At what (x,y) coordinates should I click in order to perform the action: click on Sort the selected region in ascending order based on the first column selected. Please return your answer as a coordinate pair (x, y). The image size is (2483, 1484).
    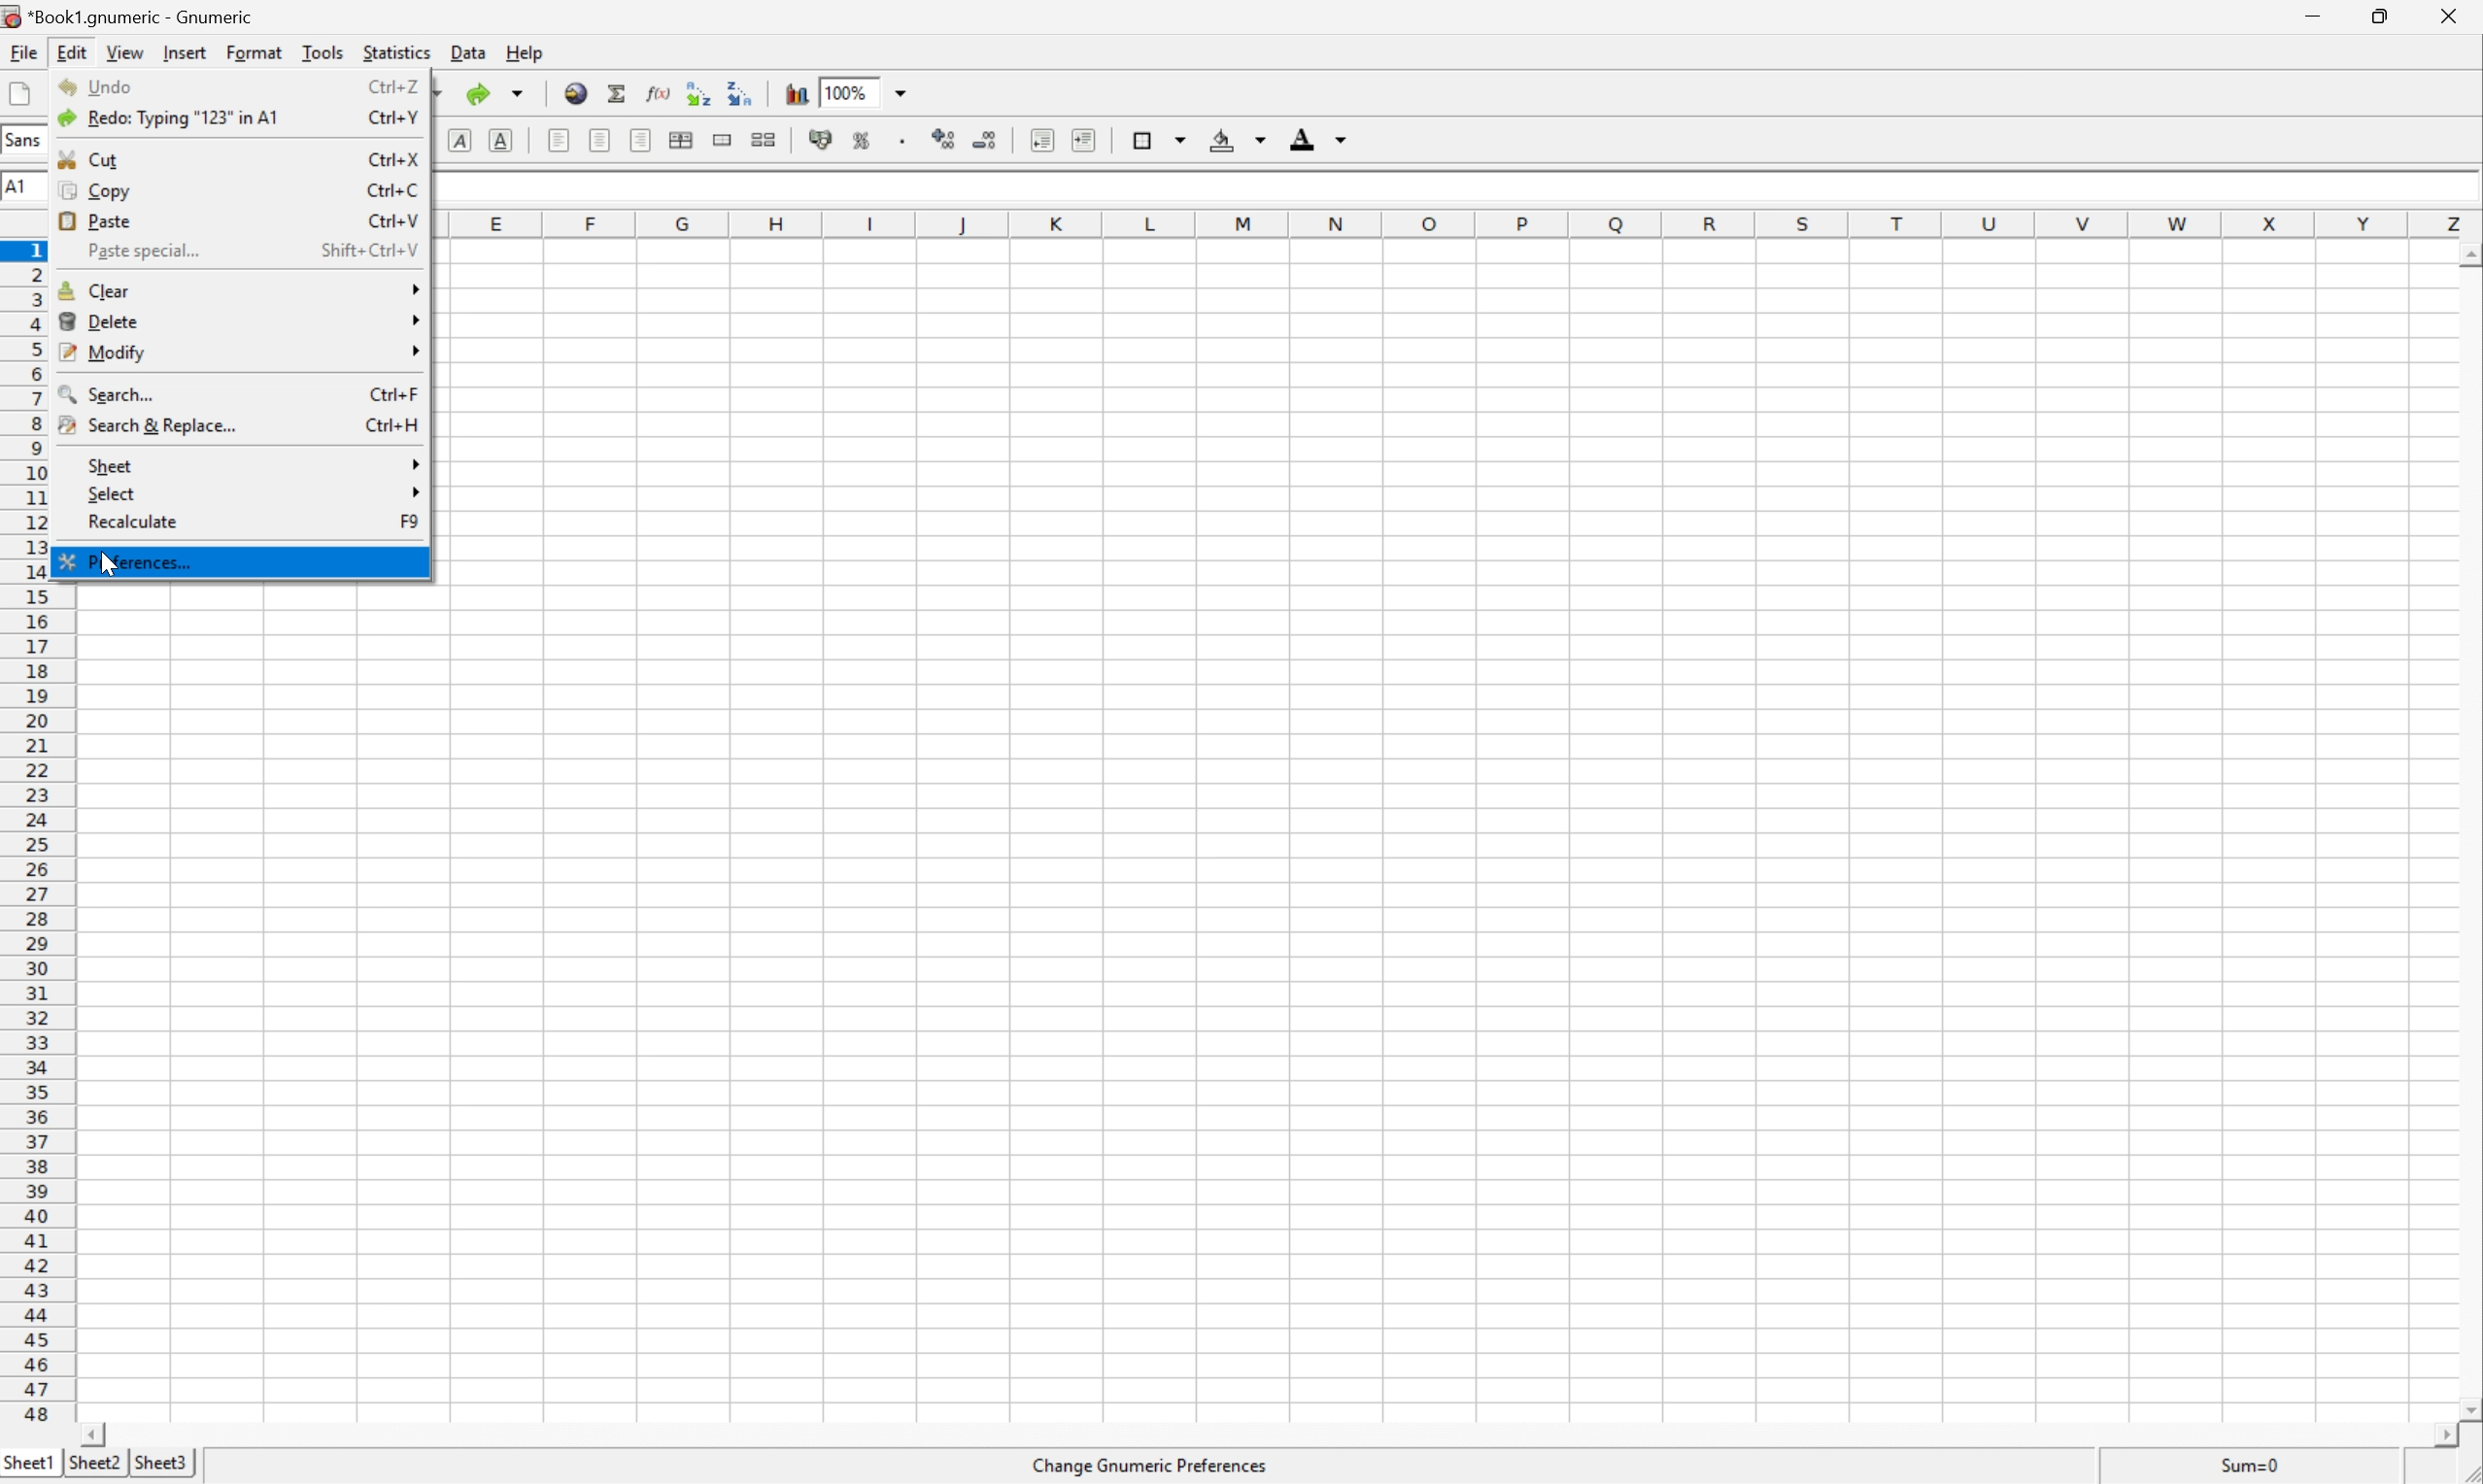
    Looking at the image, I should click on (697, 91).